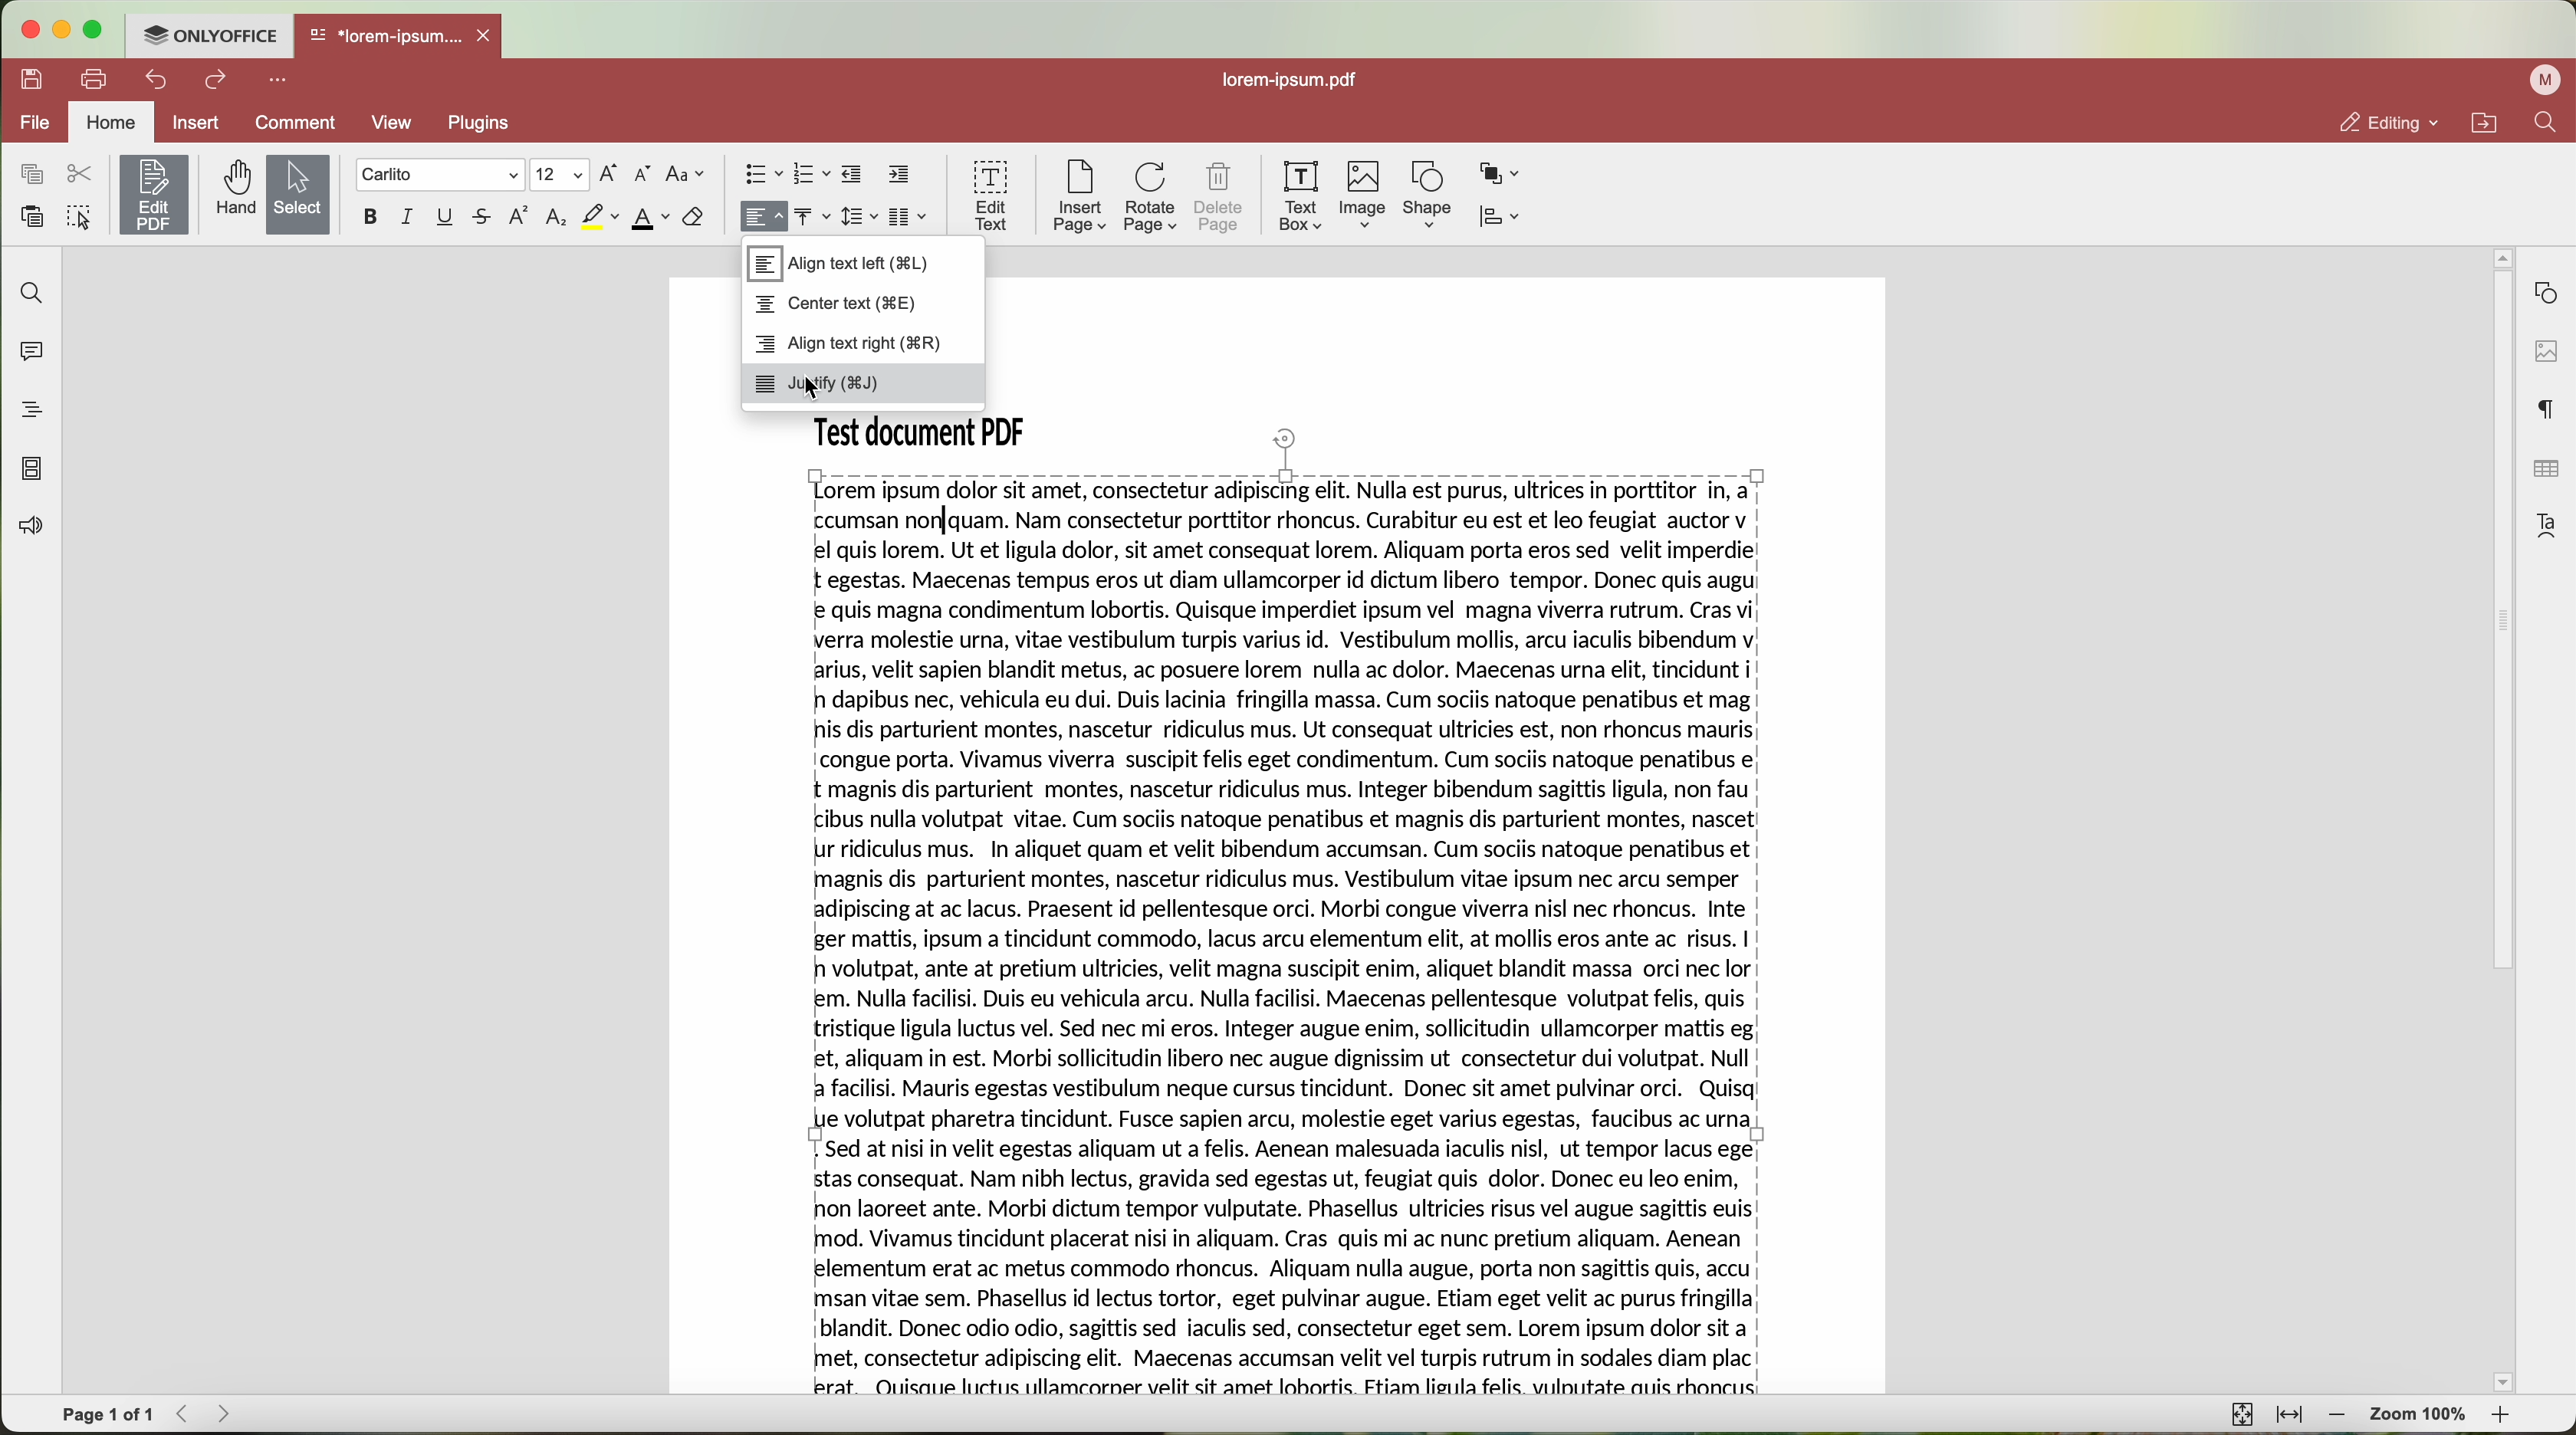 Image resolution: width=2576 pixels, height=1435 pixels. What do you see at coordinates (2241, 1416) in the screenshot?
I see `fit to page` at bounding box center [2241, 1416].